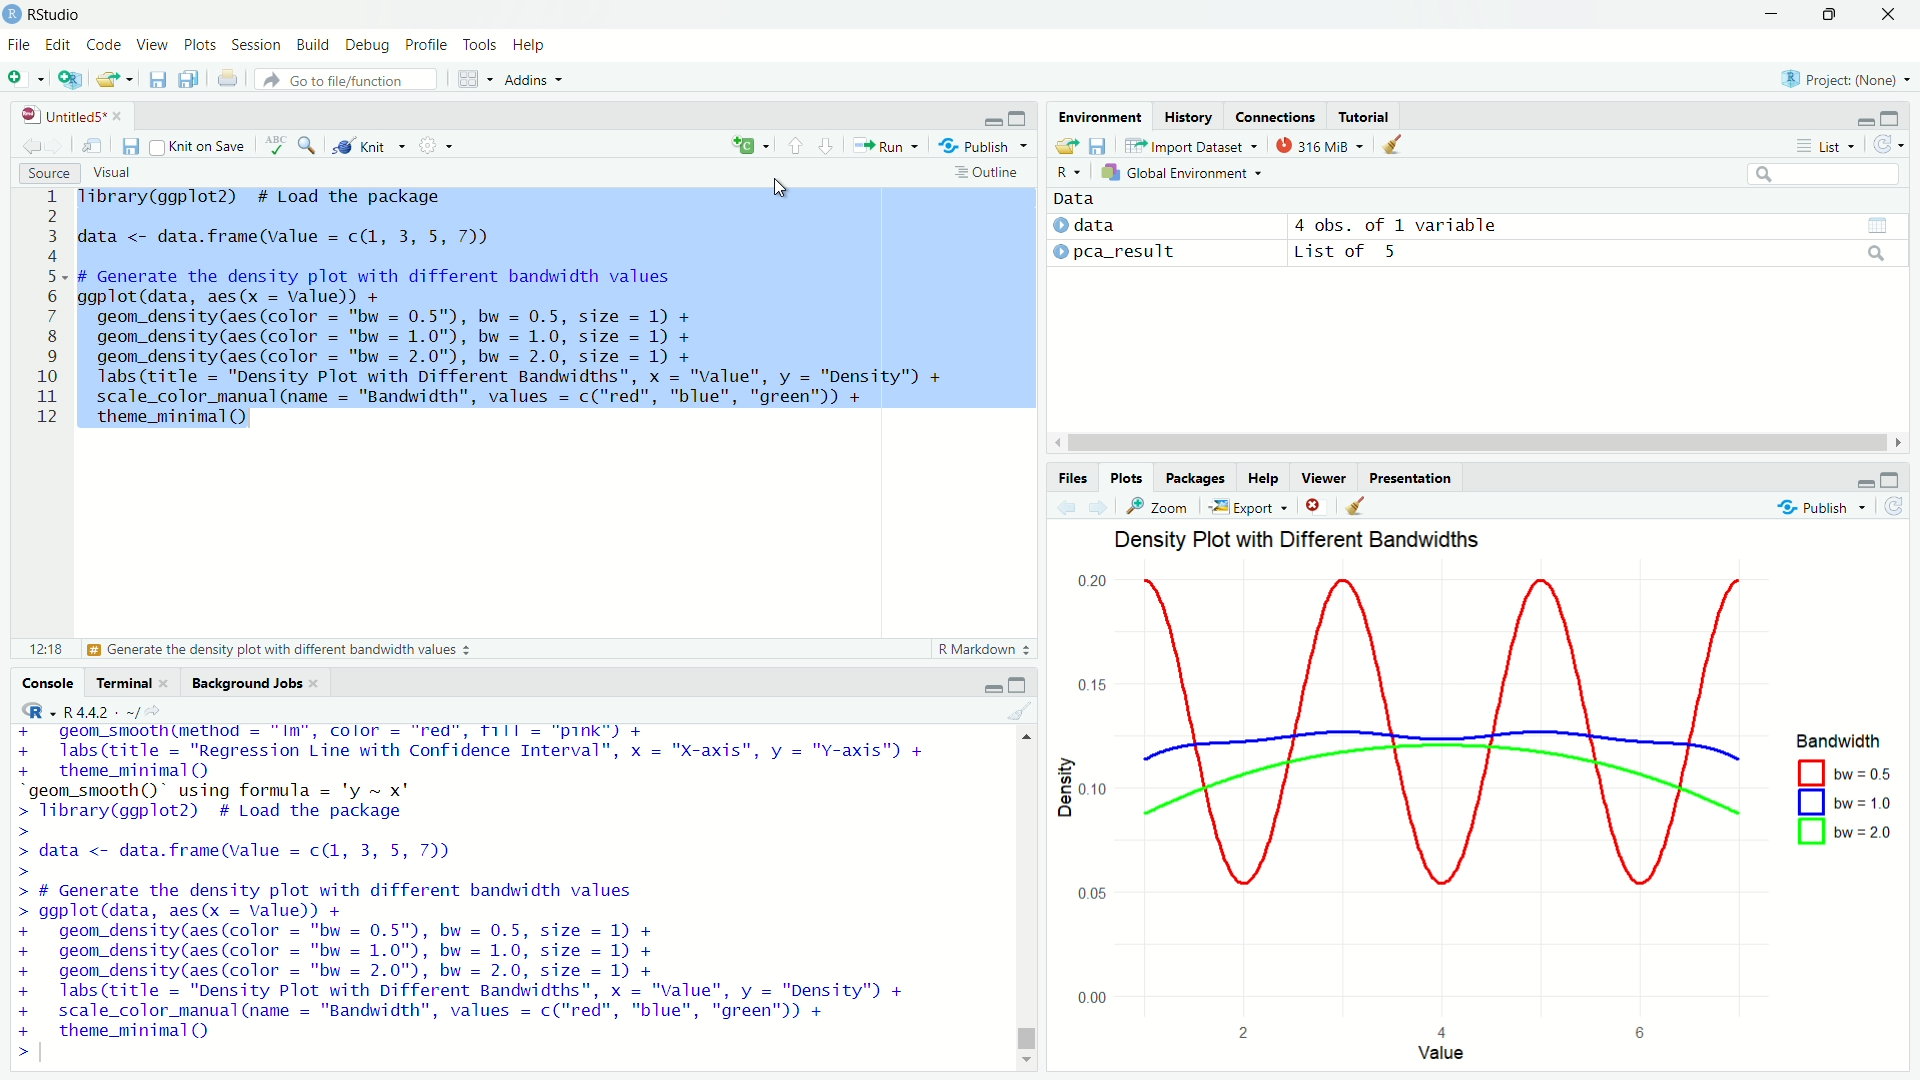 The height and width of the screenshot is (1080, 1920). Describe the element at coordinates (1830, 15) in the screenshot. I see `restore` at that location.